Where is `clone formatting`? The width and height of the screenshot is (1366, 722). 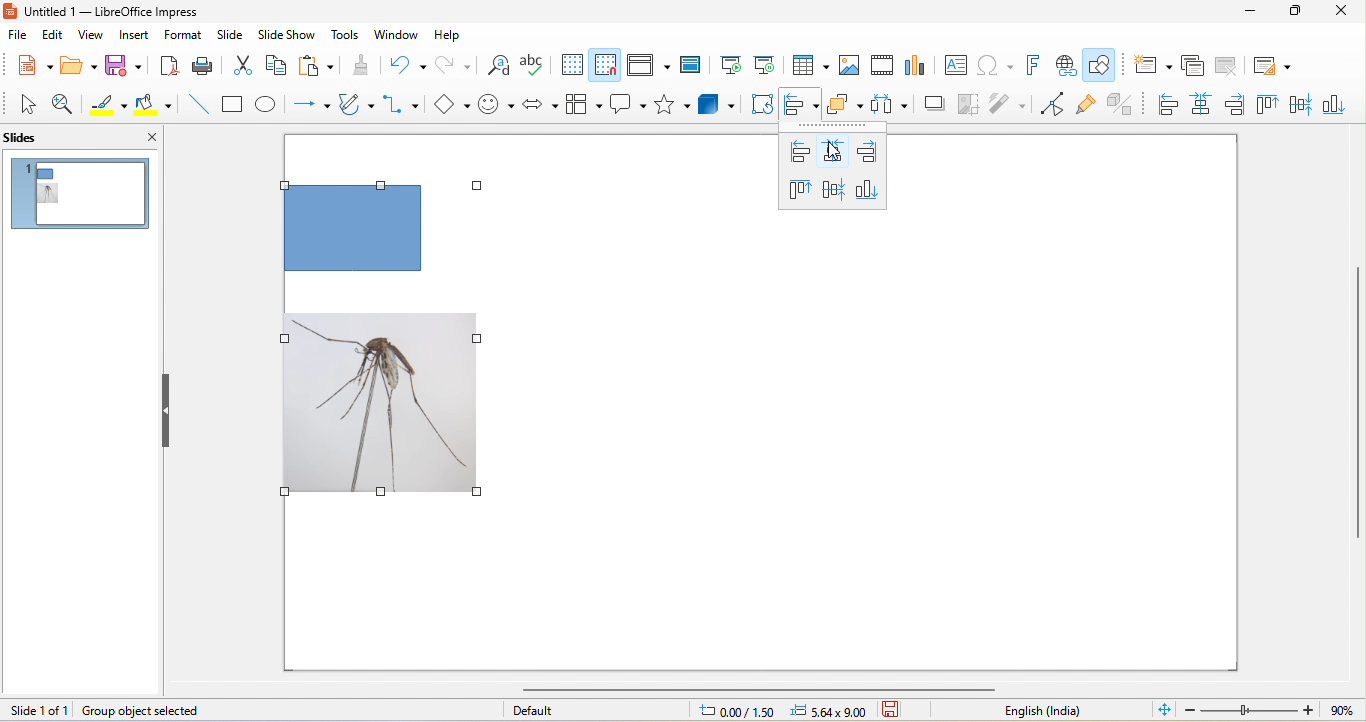 clone formatting is located at coordinates (359, 66).